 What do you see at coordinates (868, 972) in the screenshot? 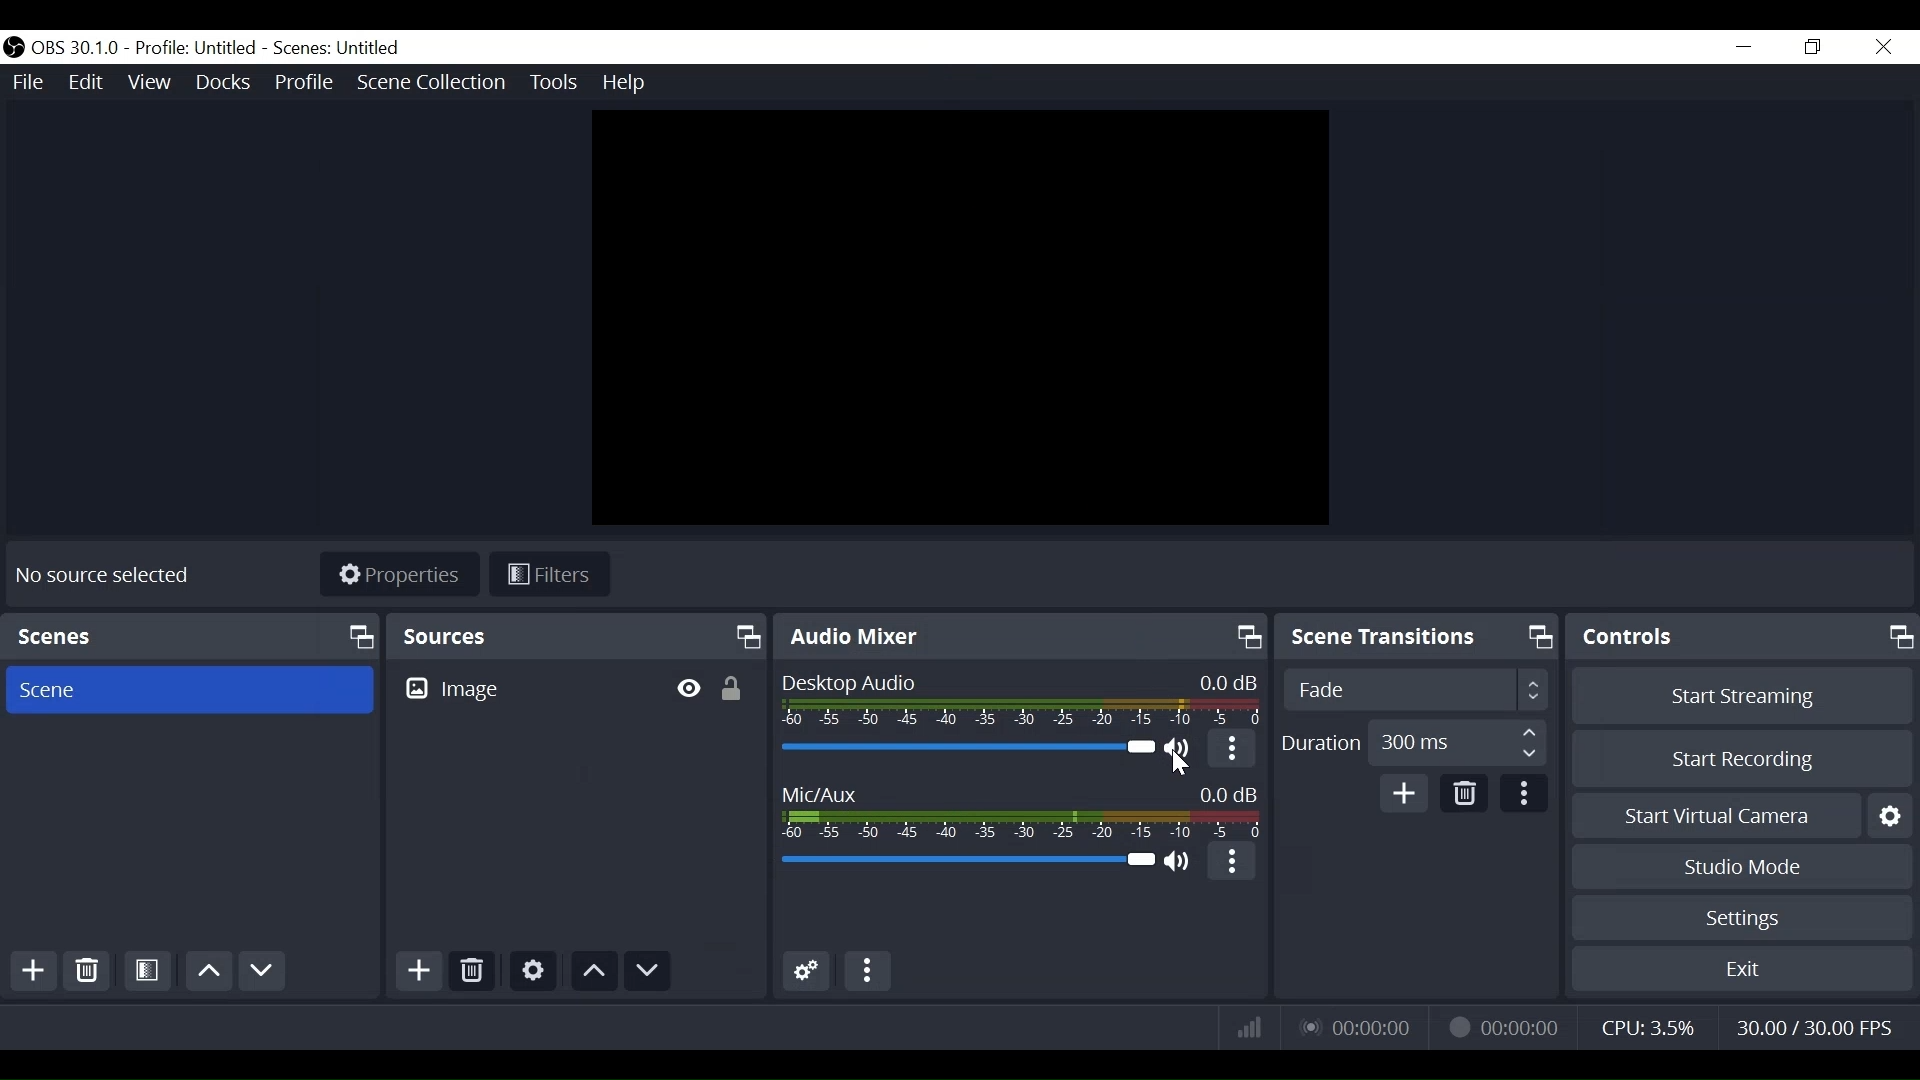
I see `More Options` at bounding box center [868, 972].